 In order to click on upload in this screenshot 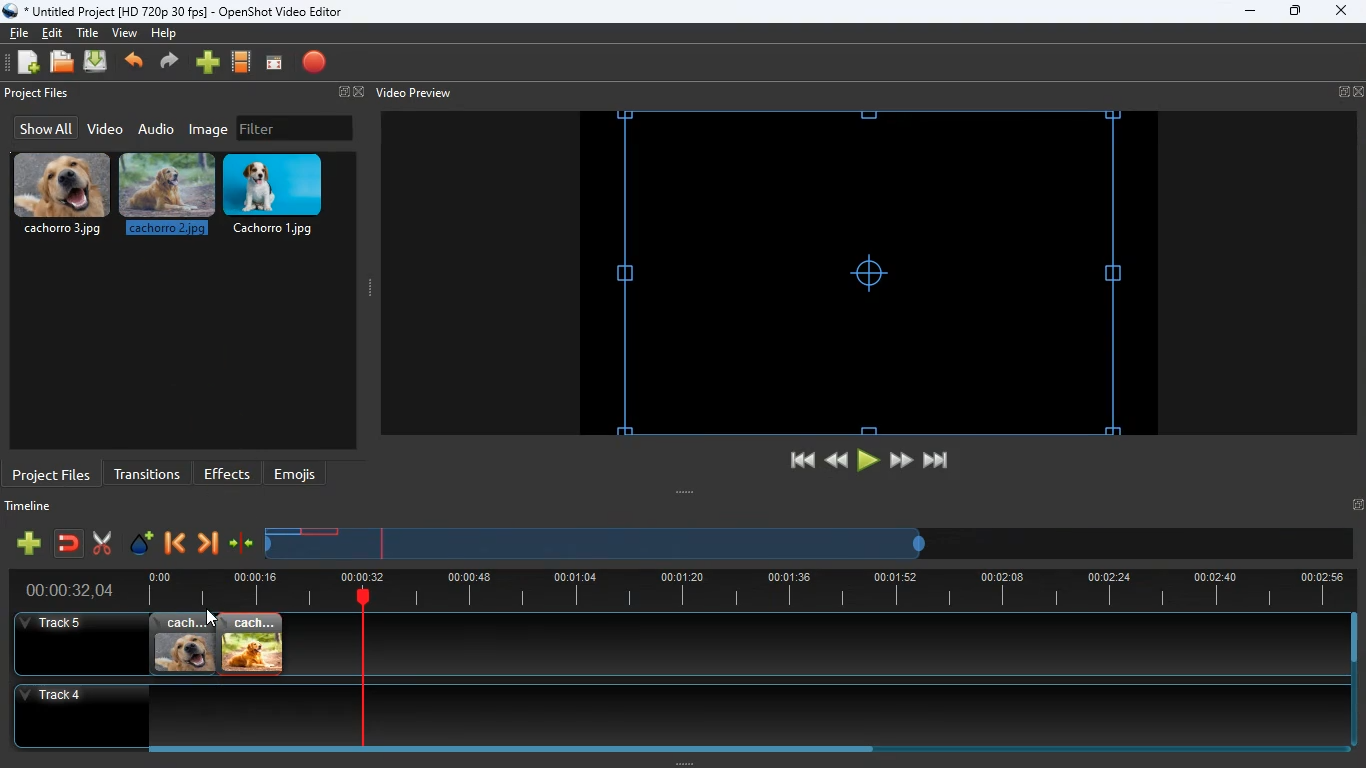, I will do `click(98, 63)`.